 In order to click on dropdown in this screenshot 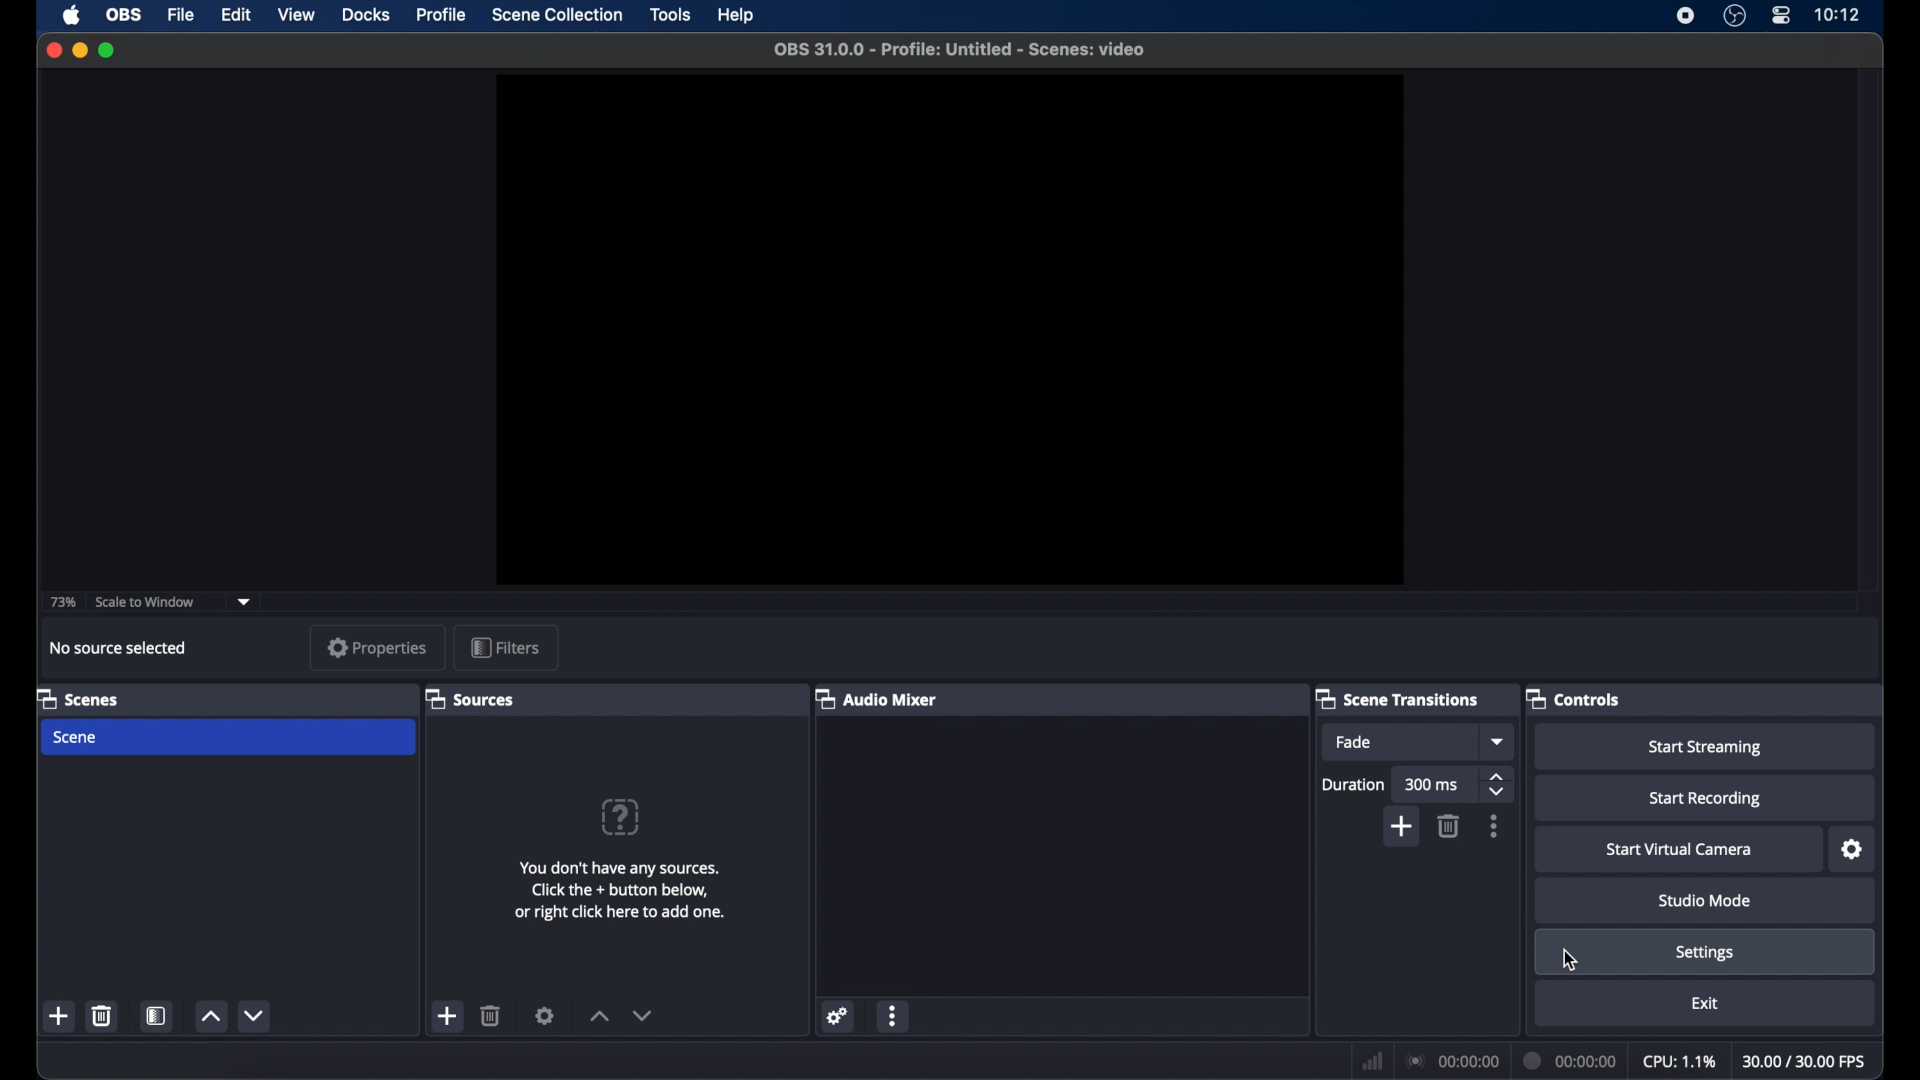, I will do `click(244, 602)`.